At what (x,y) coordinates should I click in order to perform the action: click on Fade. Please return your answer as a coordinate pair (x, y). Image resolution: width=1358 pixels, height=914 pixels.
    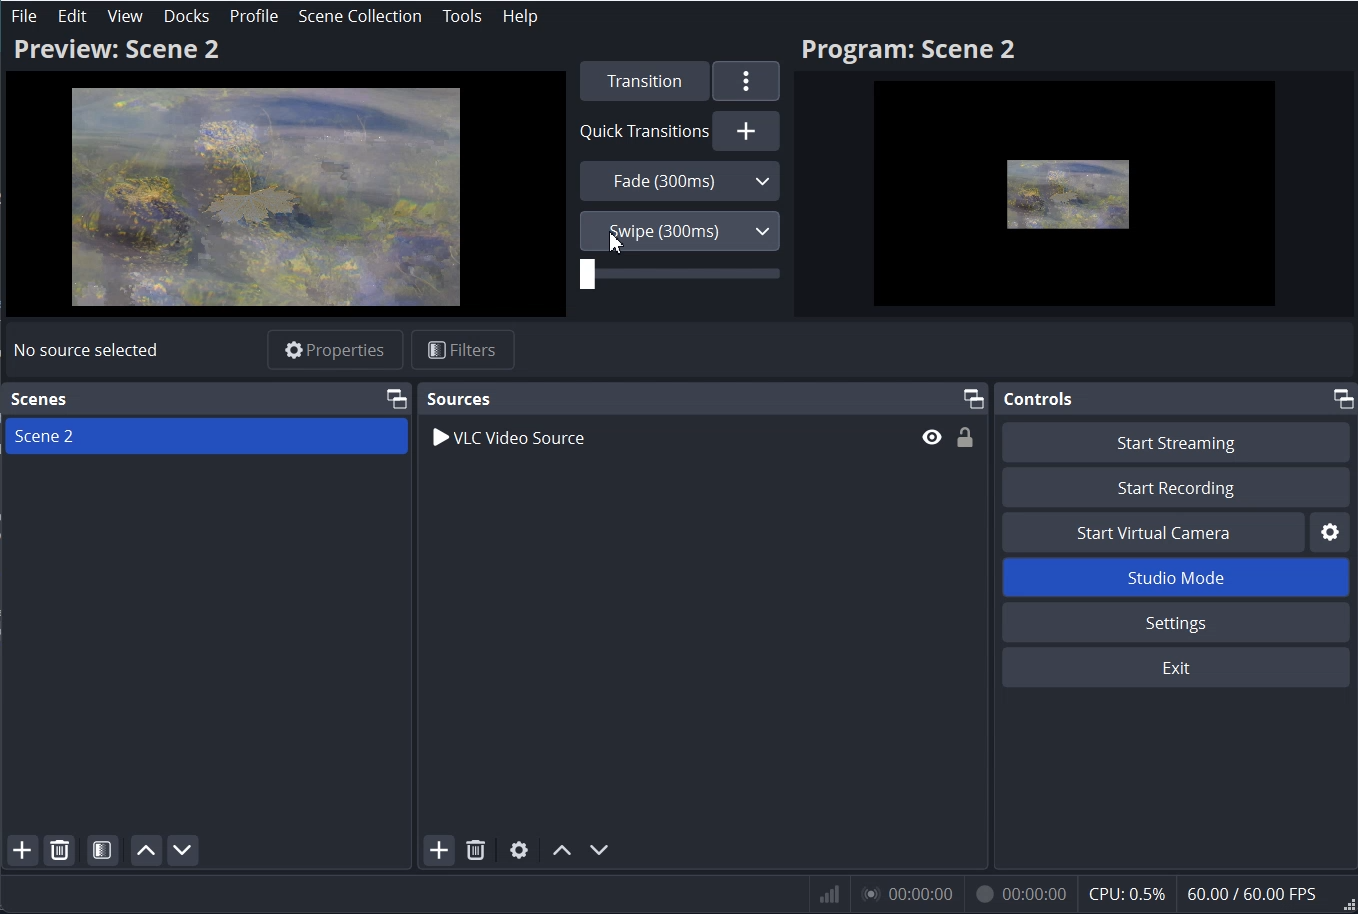
    Looking at the image, I should click on (680, 180).